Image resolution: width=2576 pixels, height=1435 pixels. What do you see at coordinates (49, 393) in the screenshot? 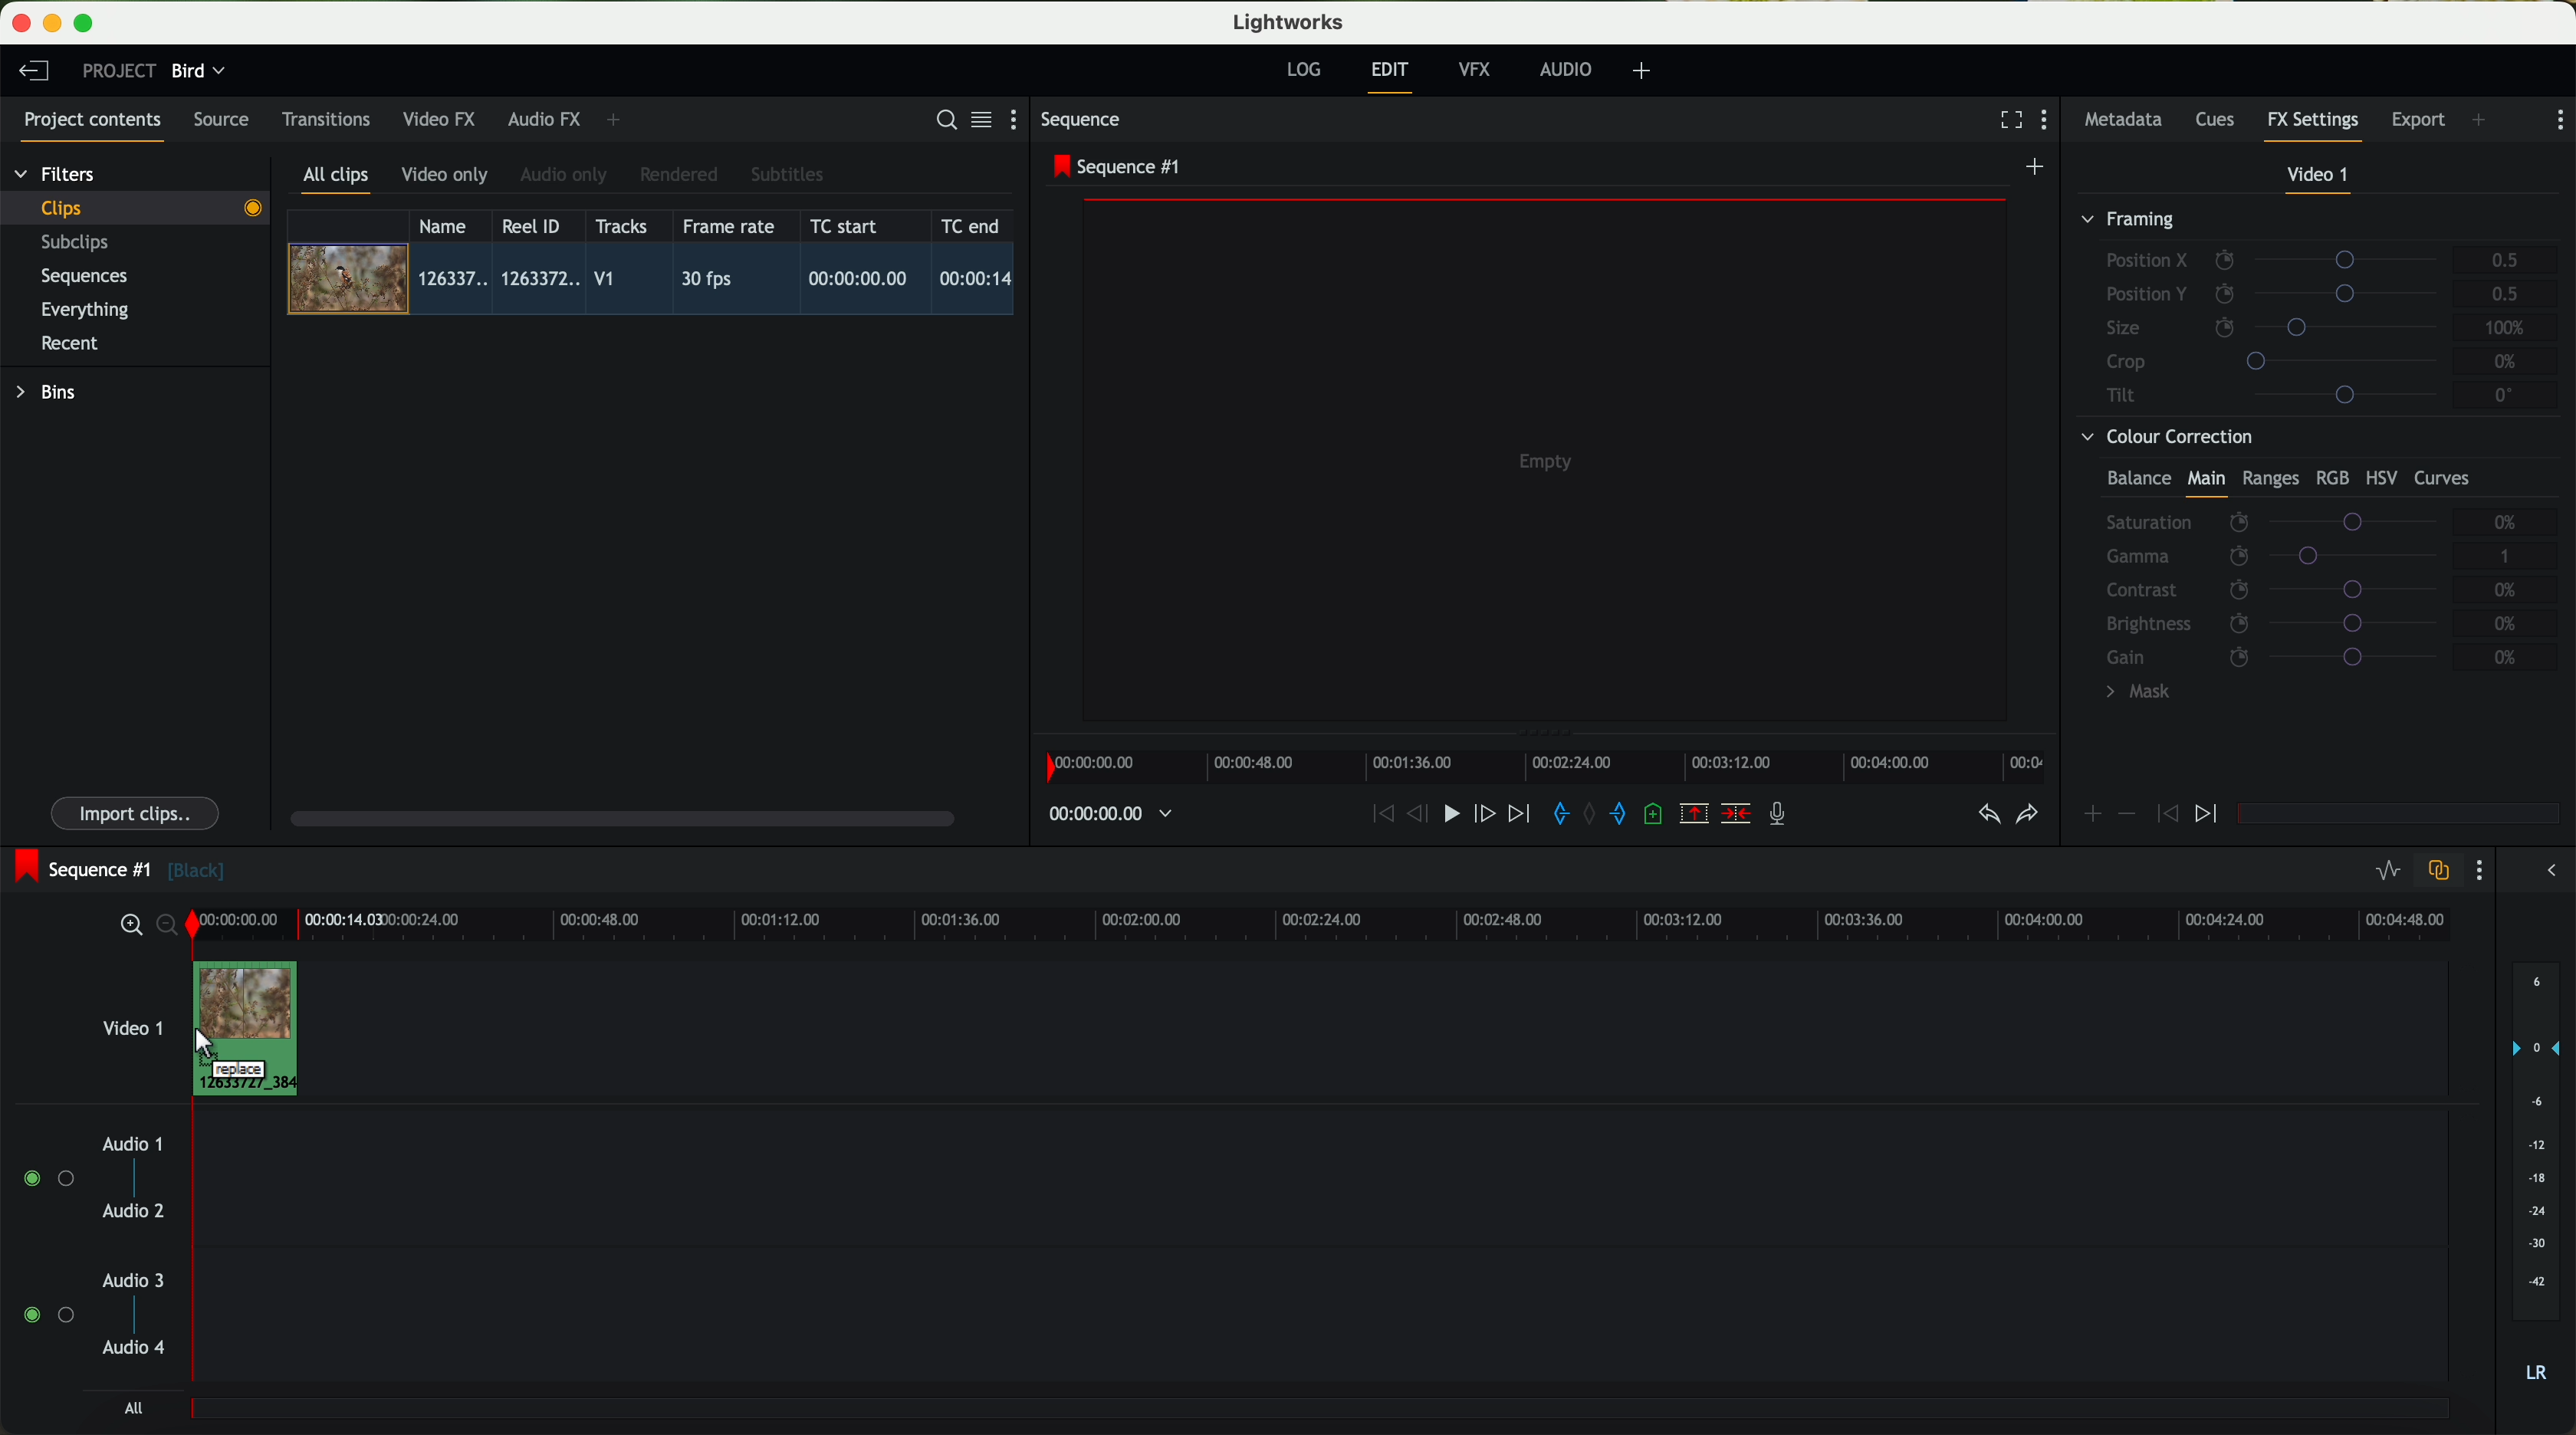
I see `bins` at bounding box center [49, 393].